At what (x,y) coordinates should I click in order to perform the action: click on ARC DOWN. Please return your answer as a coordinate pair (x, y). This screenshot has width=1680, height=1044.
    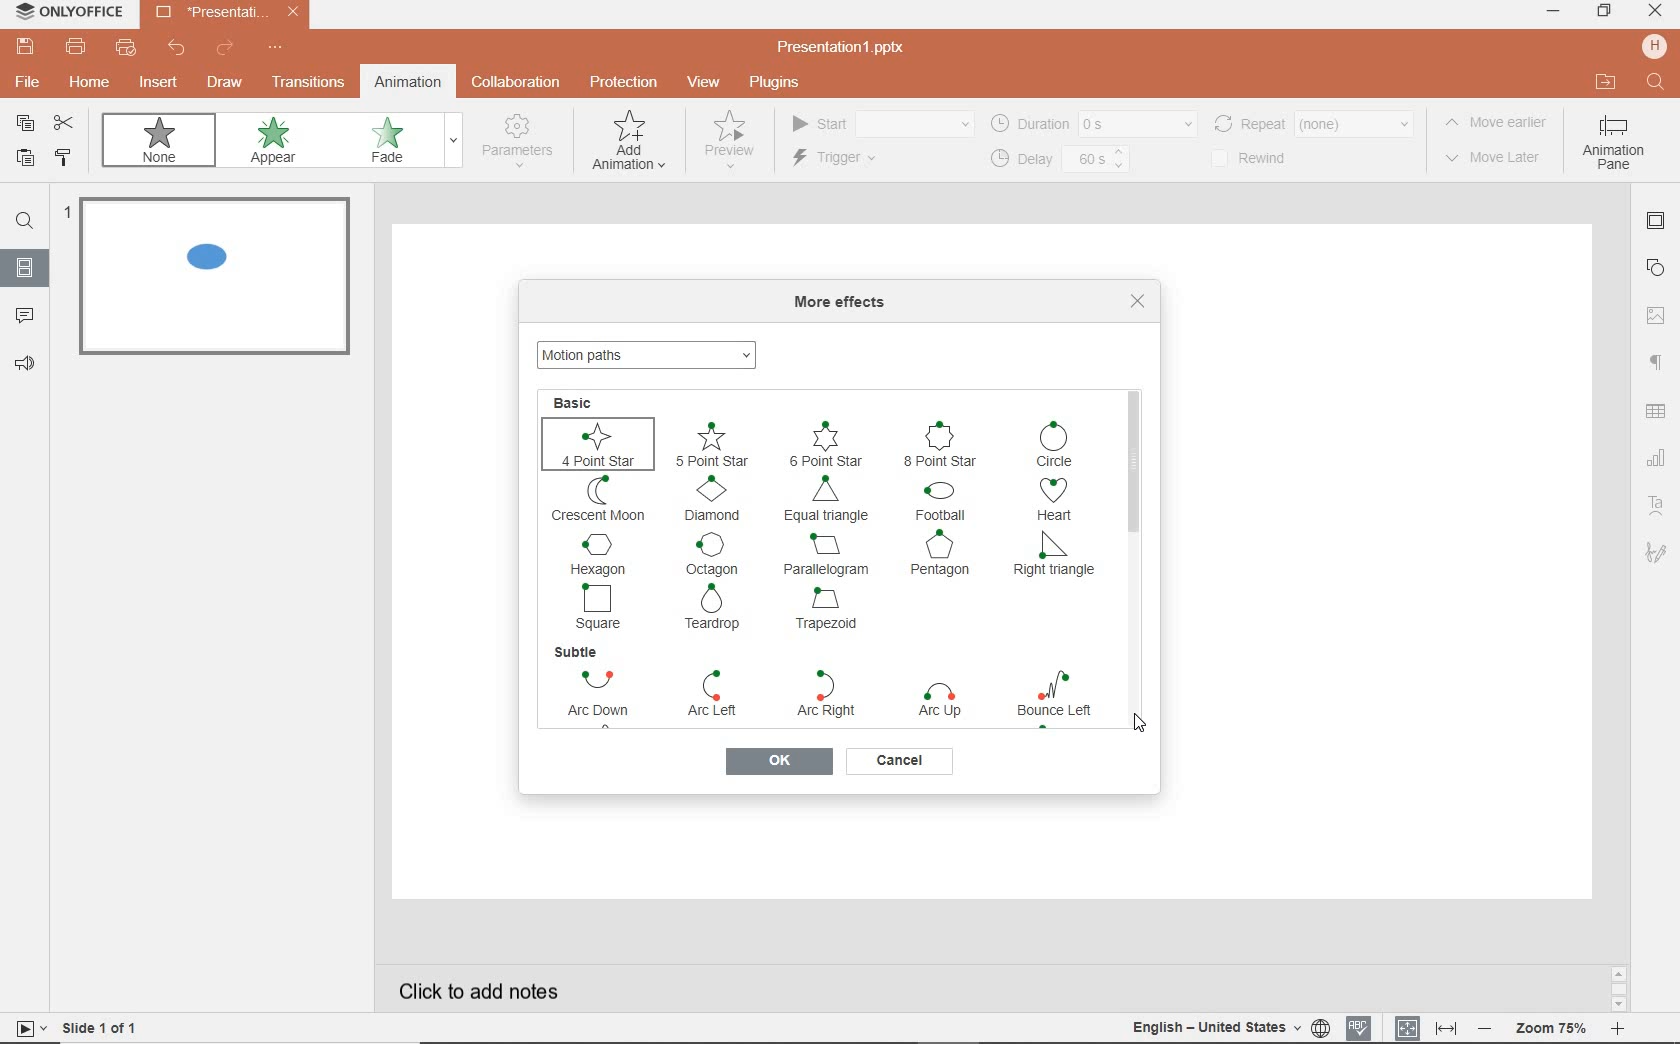
    Looking at the image, I should click on (590, 697).